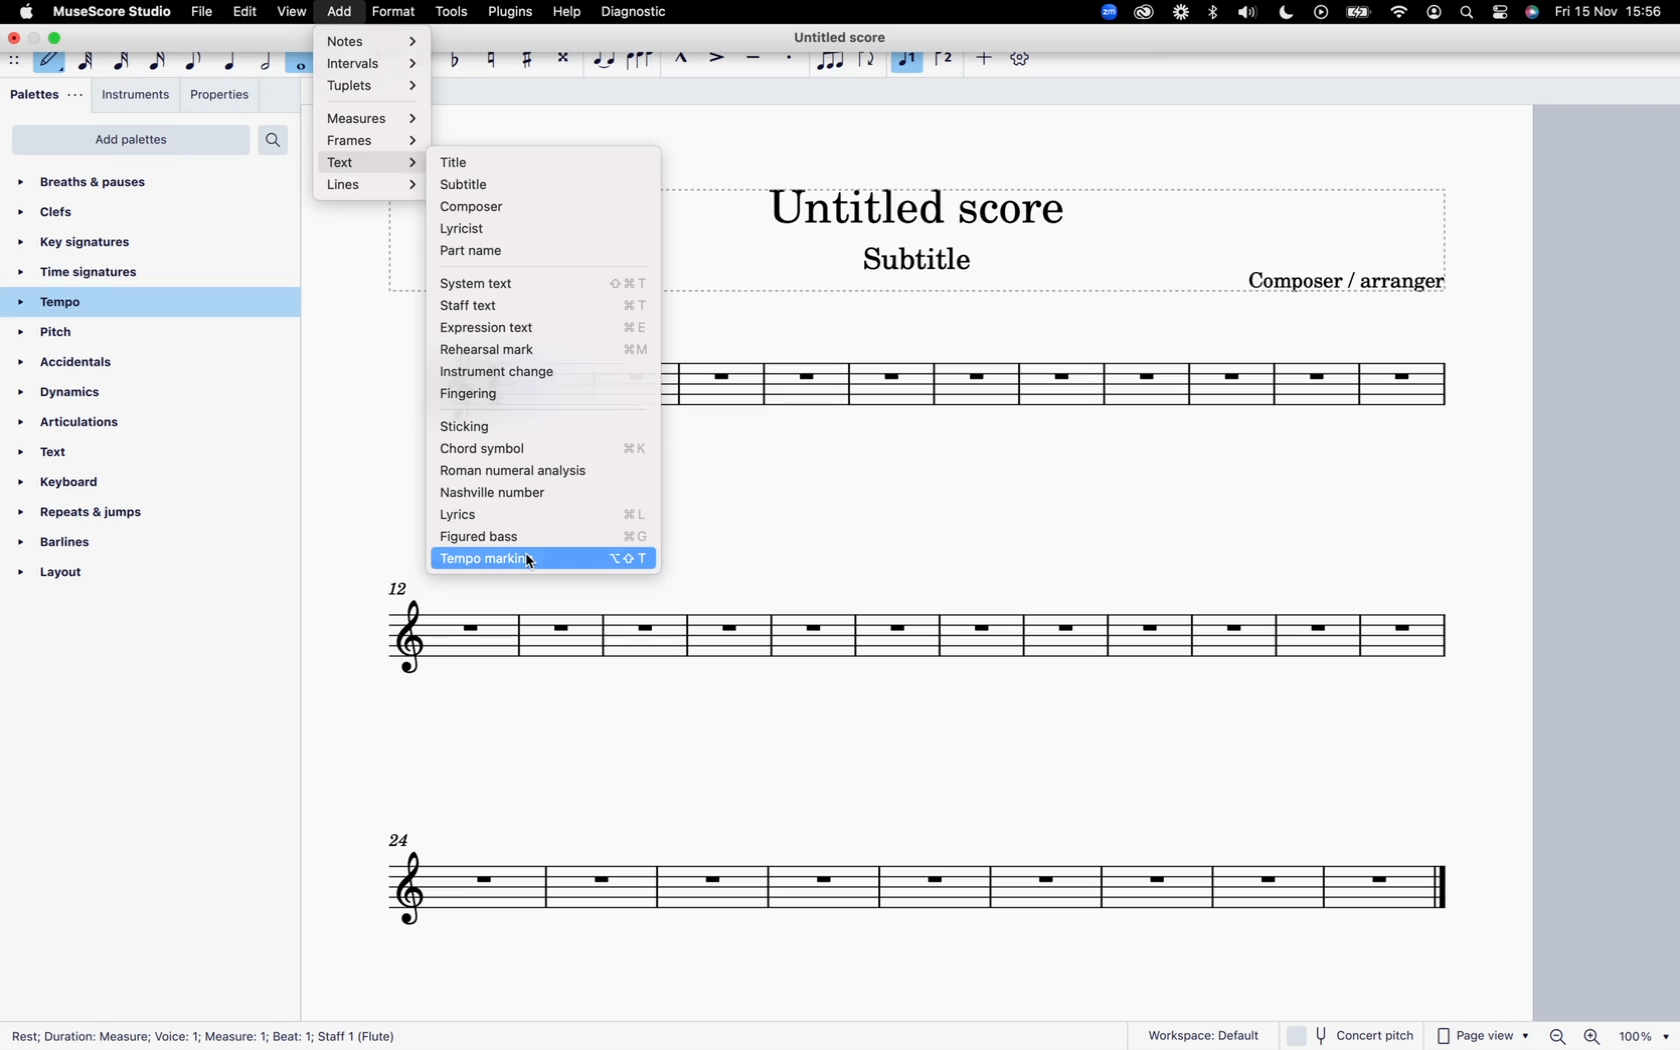  Describe the element at coordinates (102, 334) in the screenshot. I see `pitch` at that location.